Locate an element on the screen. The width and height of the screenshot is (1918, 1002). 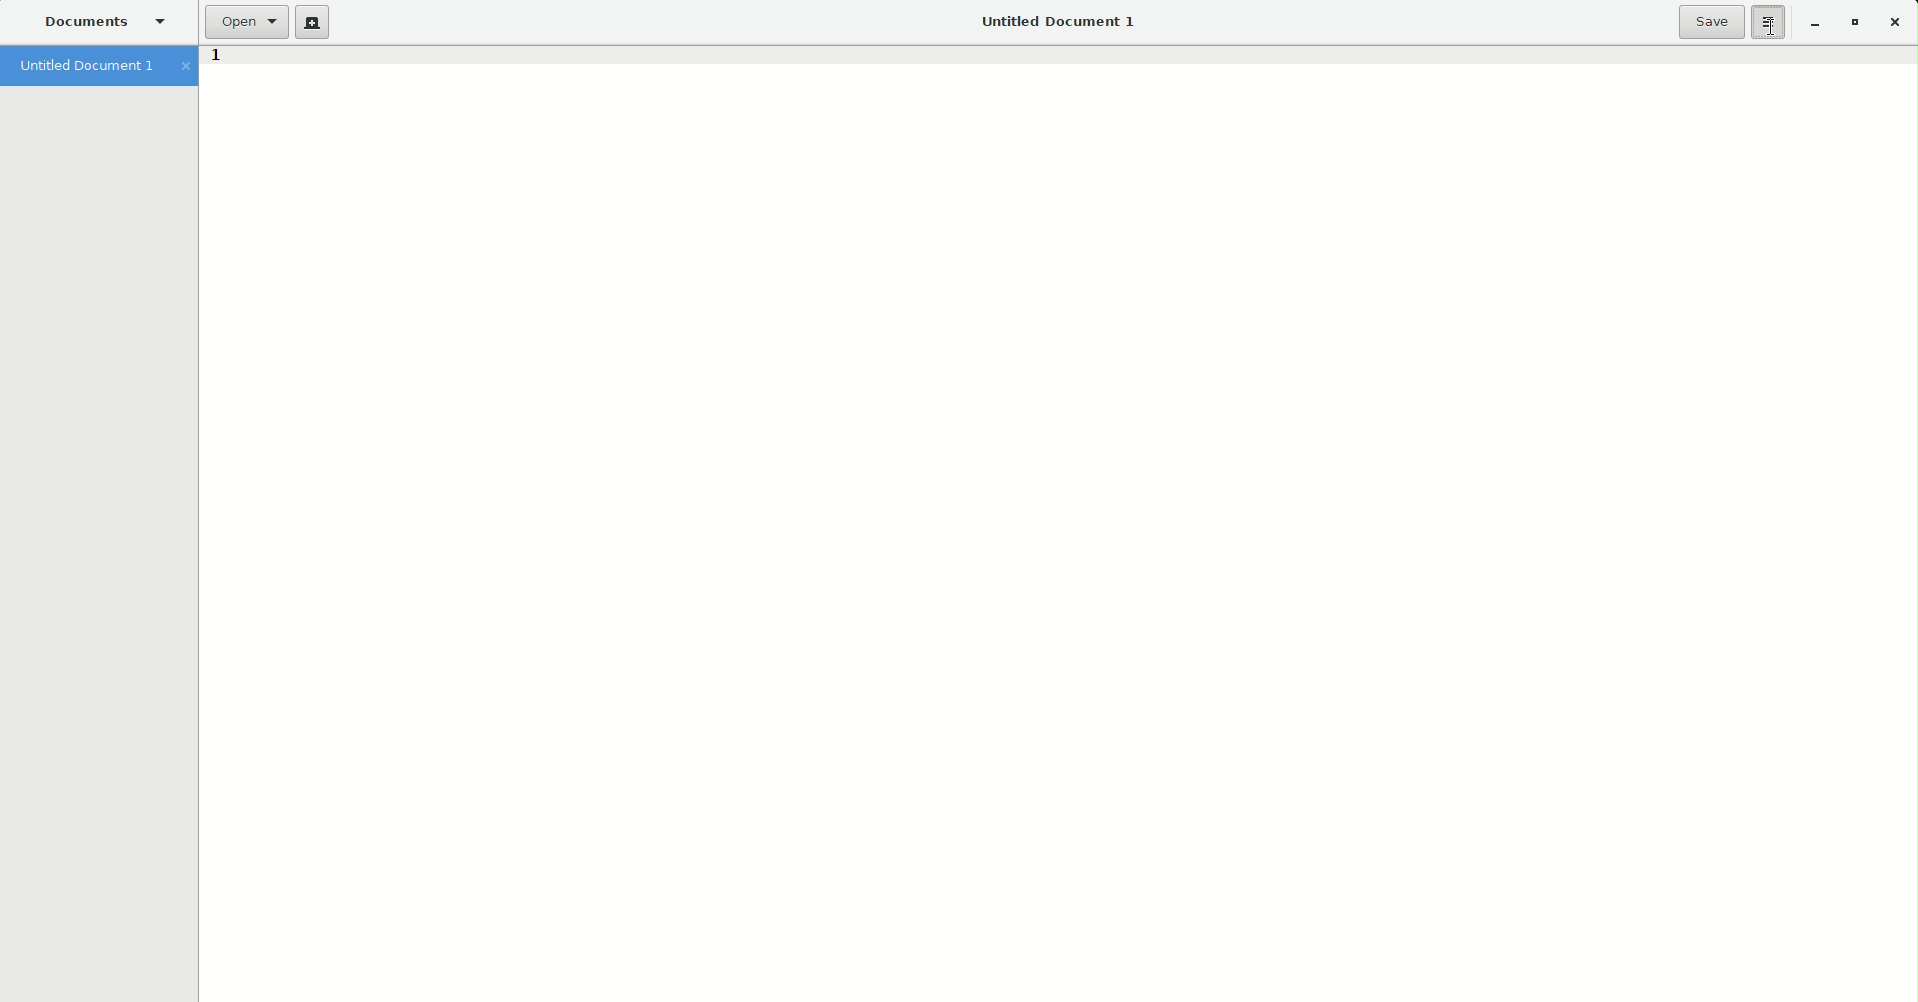
Options is located at coordinates (1769, 23).